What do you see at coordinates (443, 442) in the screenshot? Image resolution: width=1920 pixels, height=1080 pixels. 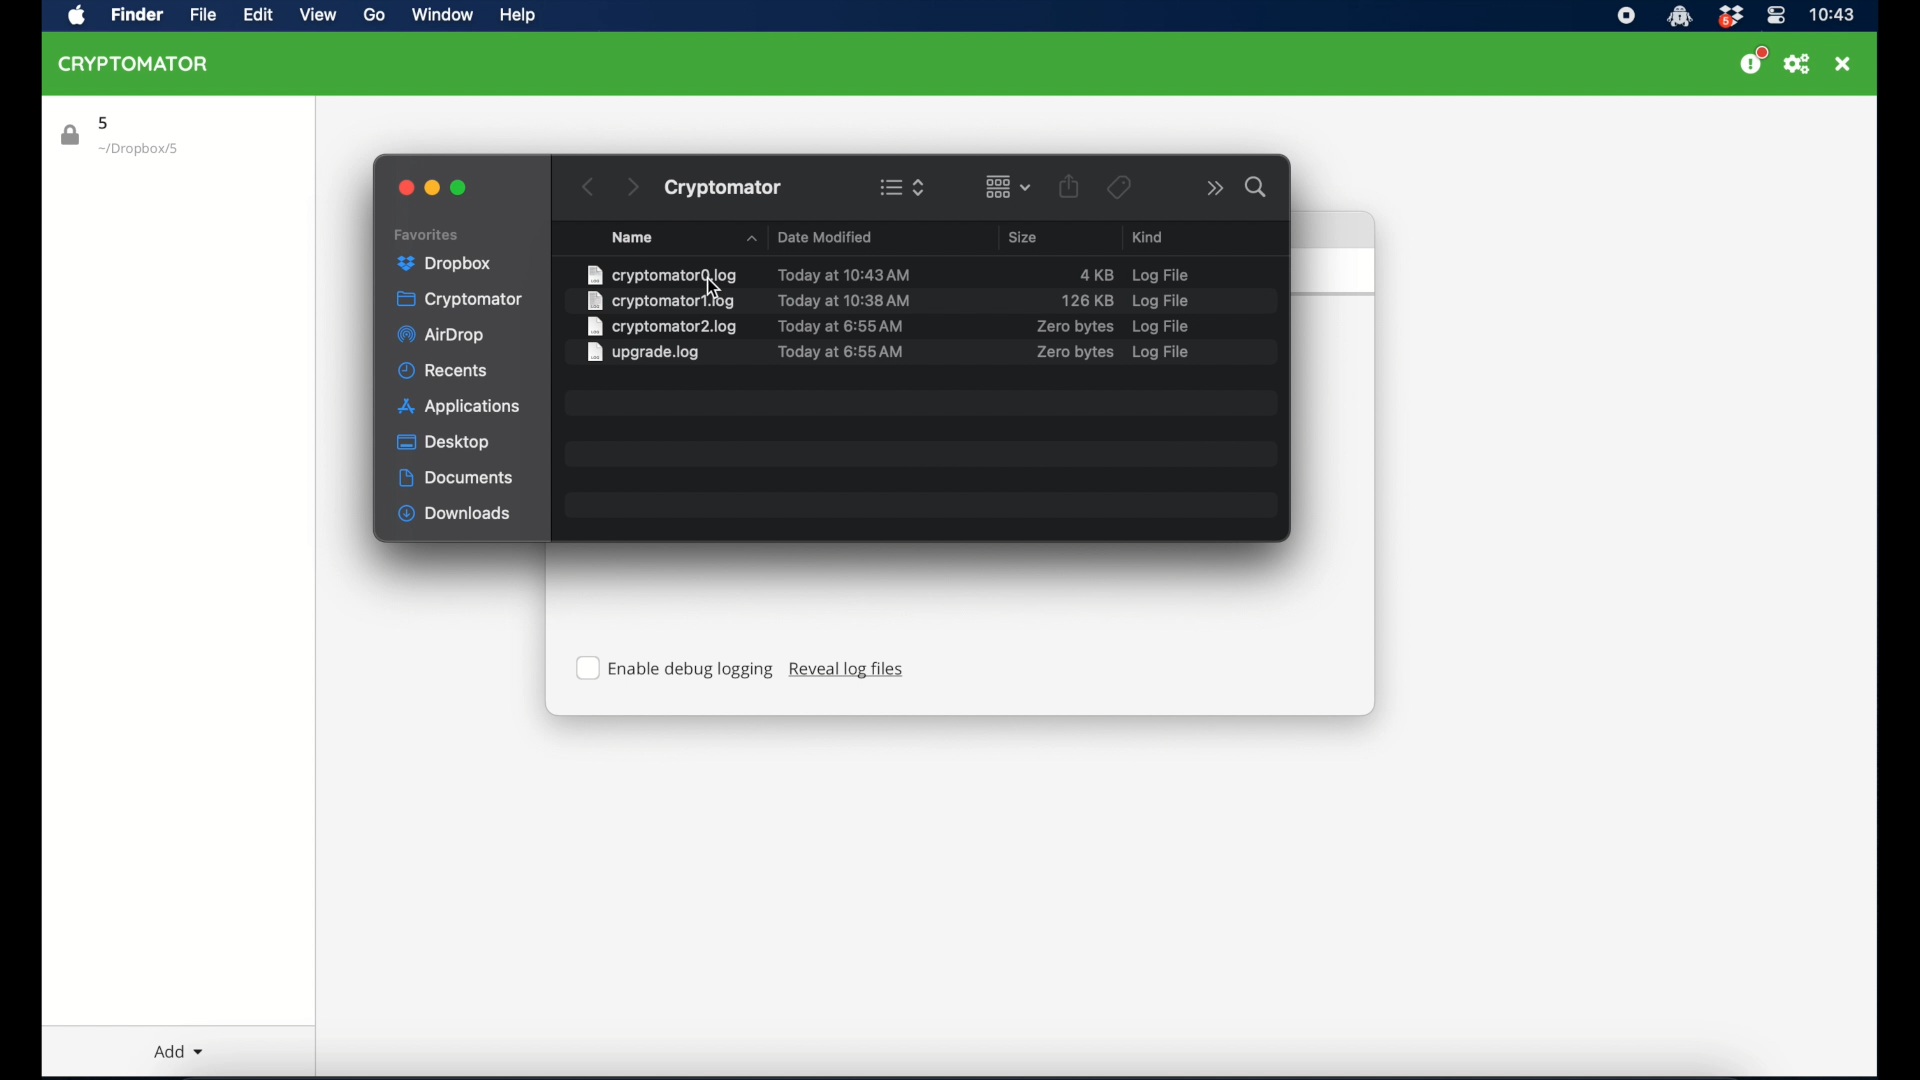 I see `desktop` at bounding box center [443, 442].